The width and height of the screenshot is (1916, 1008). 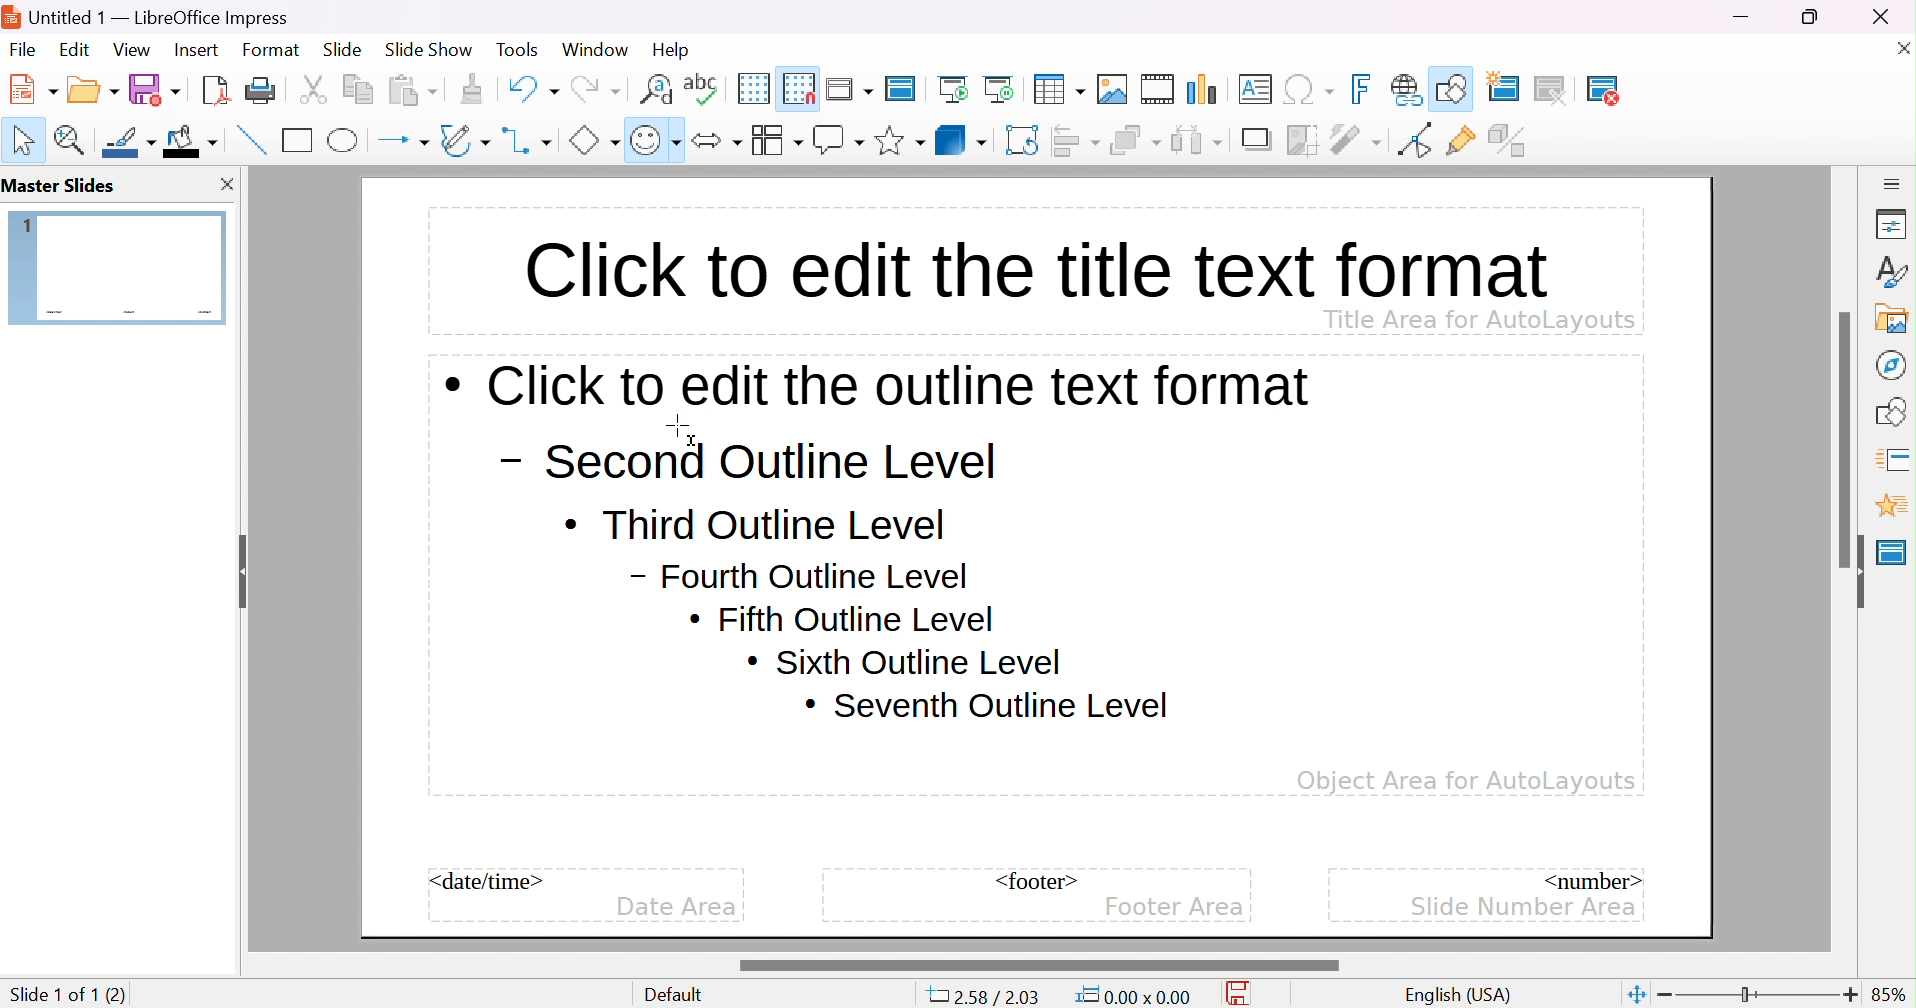 What do you see at coordinates (1259, 141) in the screenshot?
I see `shadow` at bounding box center [1259, 141].